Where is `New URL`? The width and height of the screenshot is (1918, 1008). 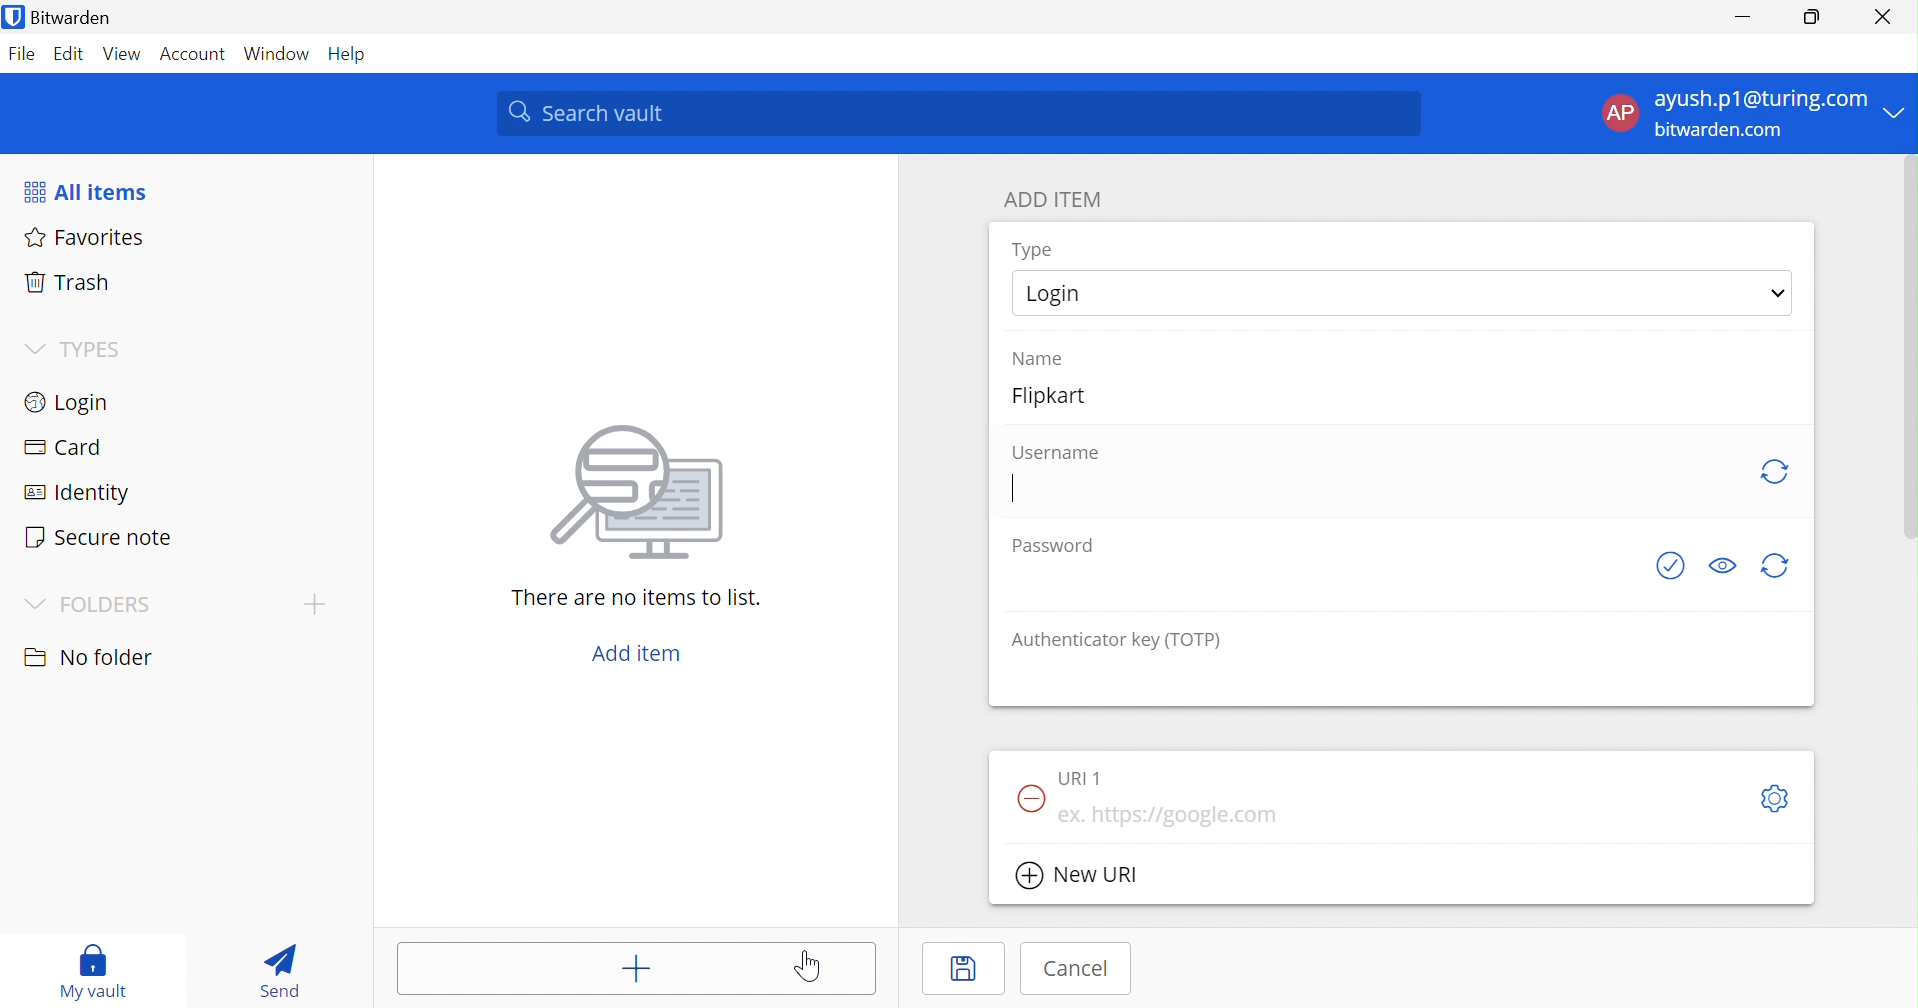
New URL is located at coordinates (1090, 877).